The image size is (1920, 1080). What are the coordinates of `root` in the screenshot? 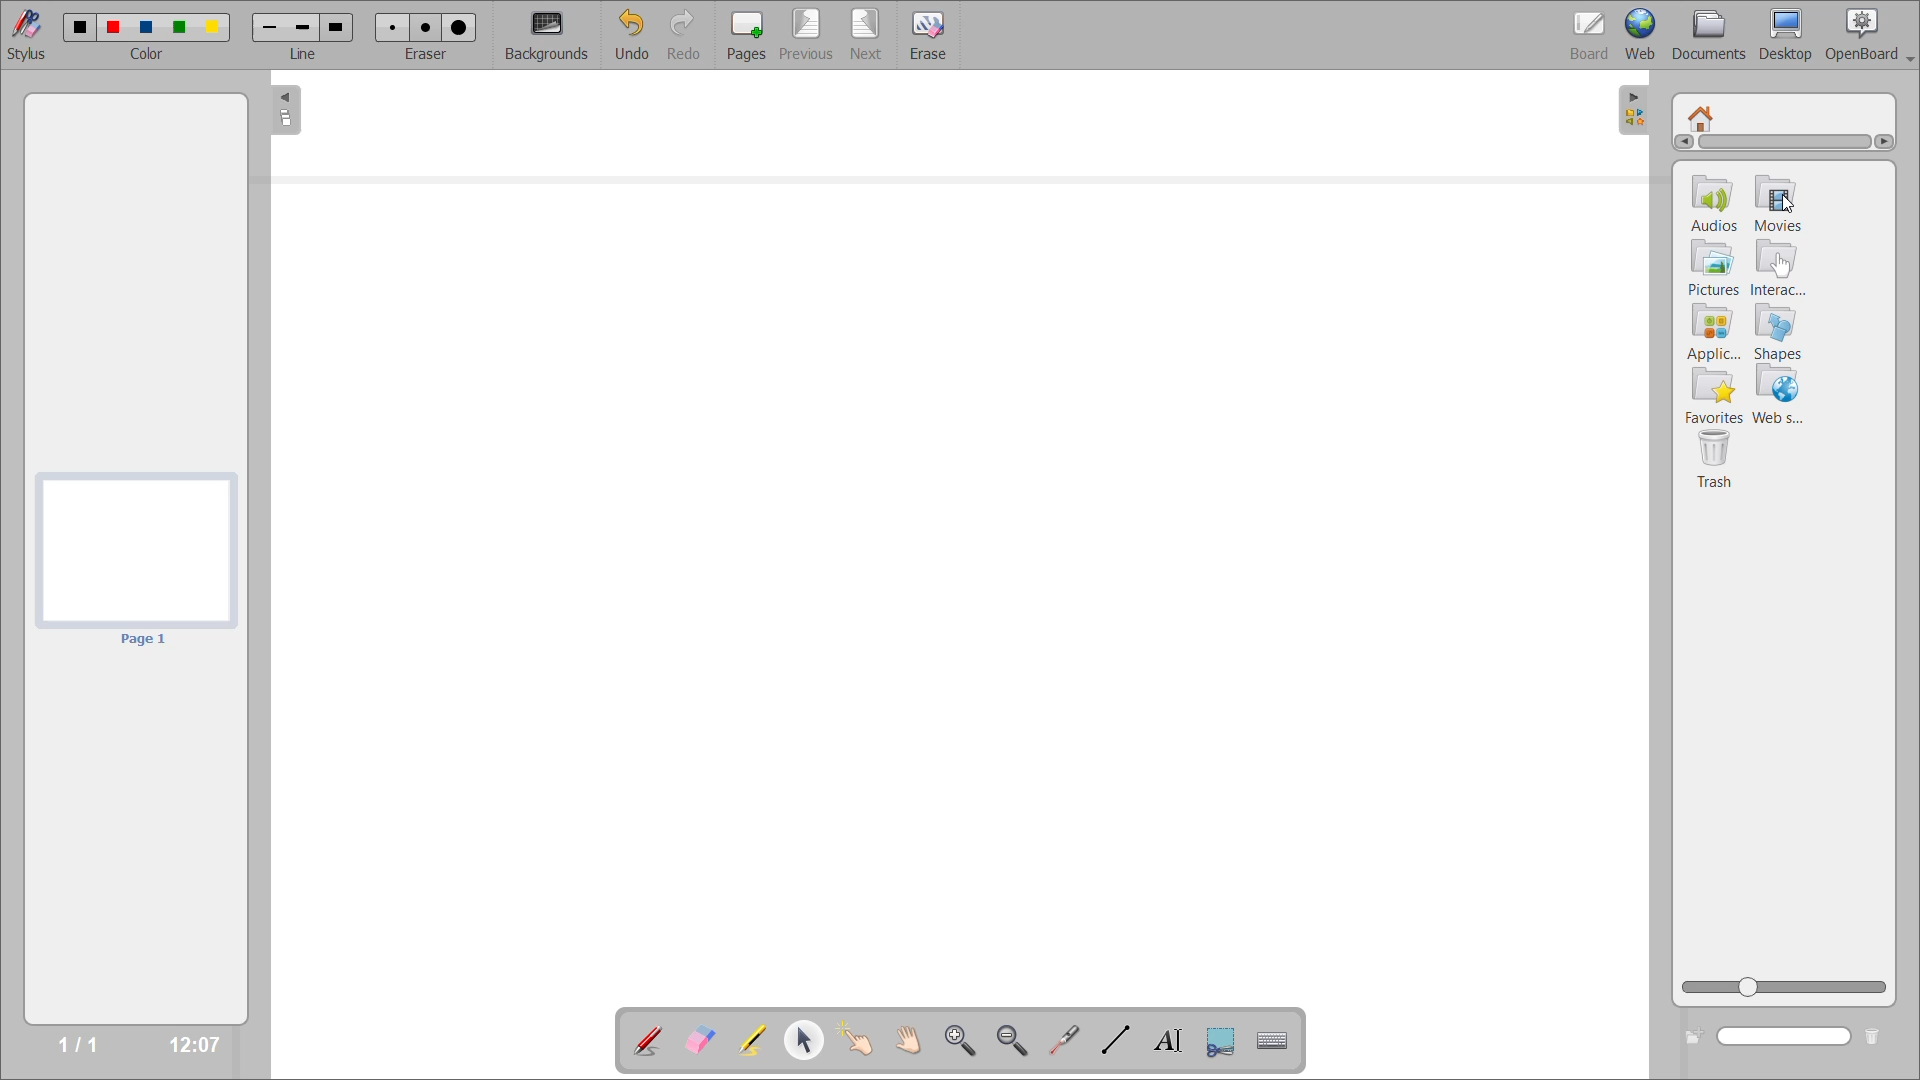 It's located at (1702, 114).